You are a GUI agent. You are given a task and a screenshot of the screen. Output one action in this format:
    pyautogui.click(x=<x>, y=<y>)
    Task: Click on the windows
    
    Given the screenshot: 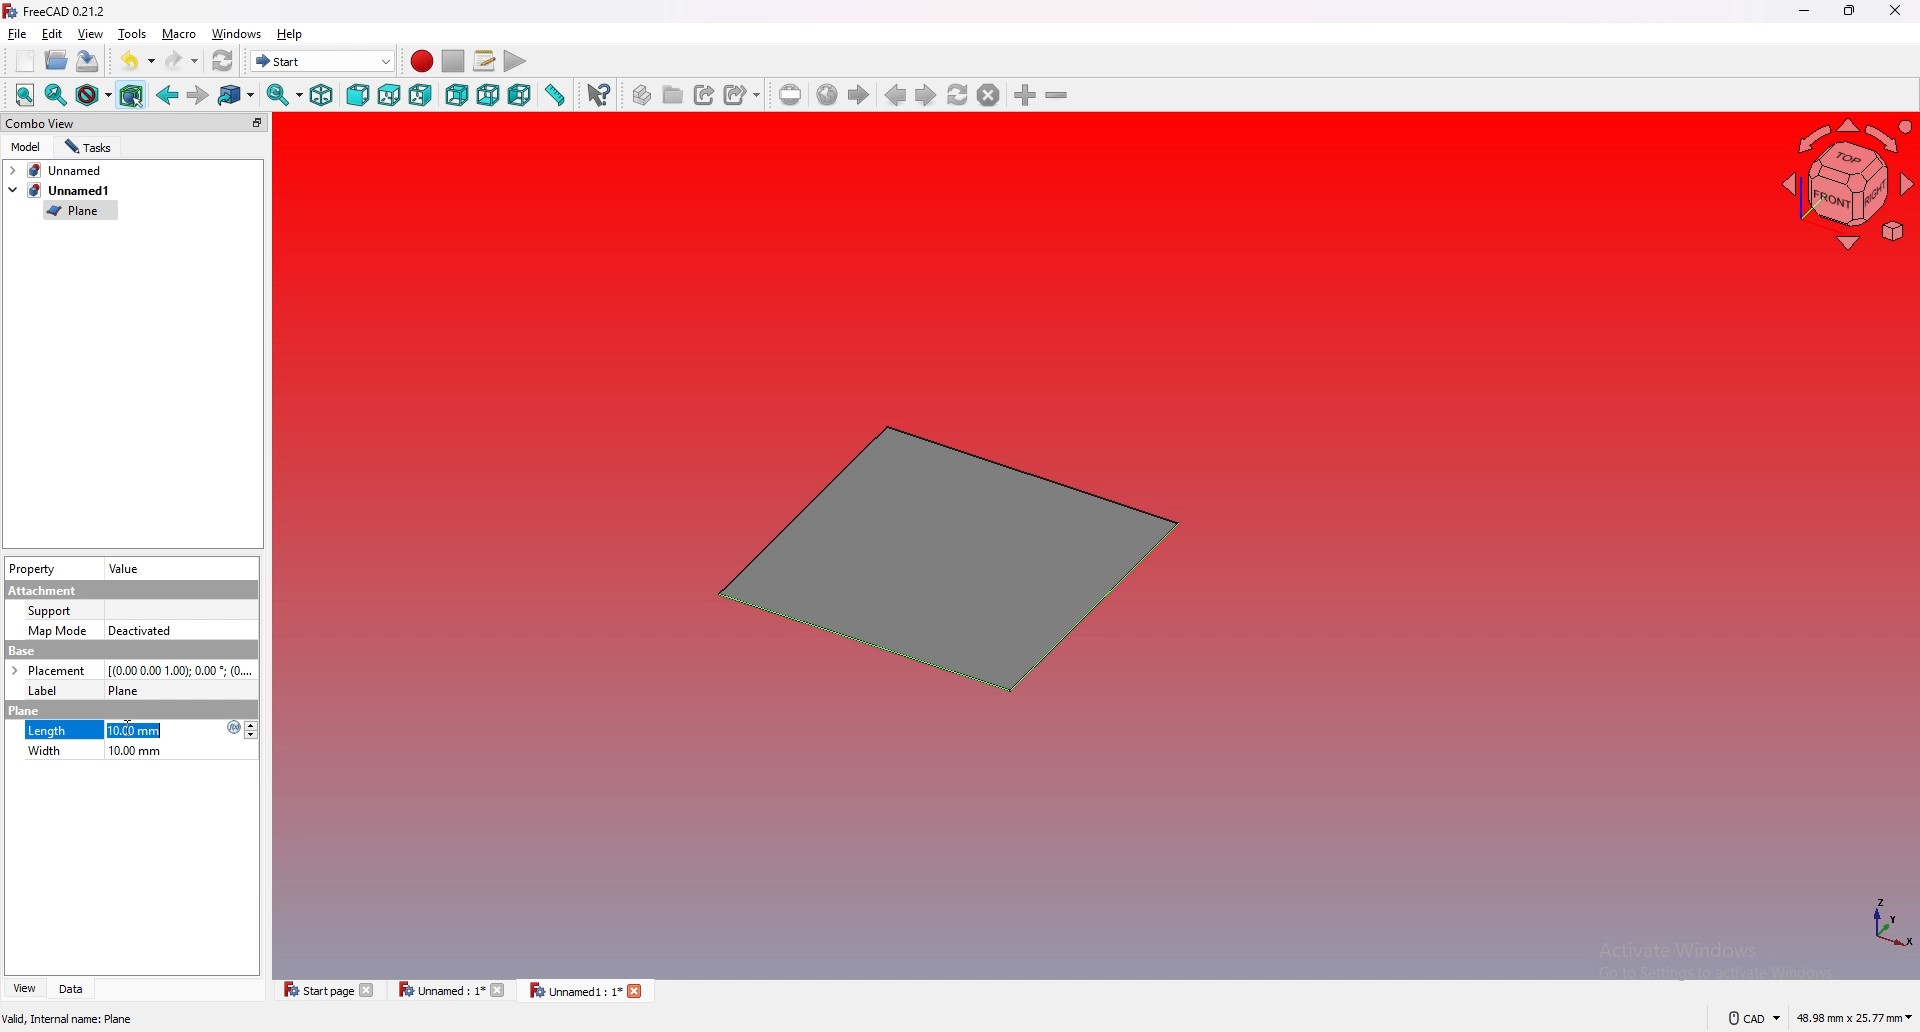 What is the action you would take?
    pyautogui.click(x=237, y=33)
    